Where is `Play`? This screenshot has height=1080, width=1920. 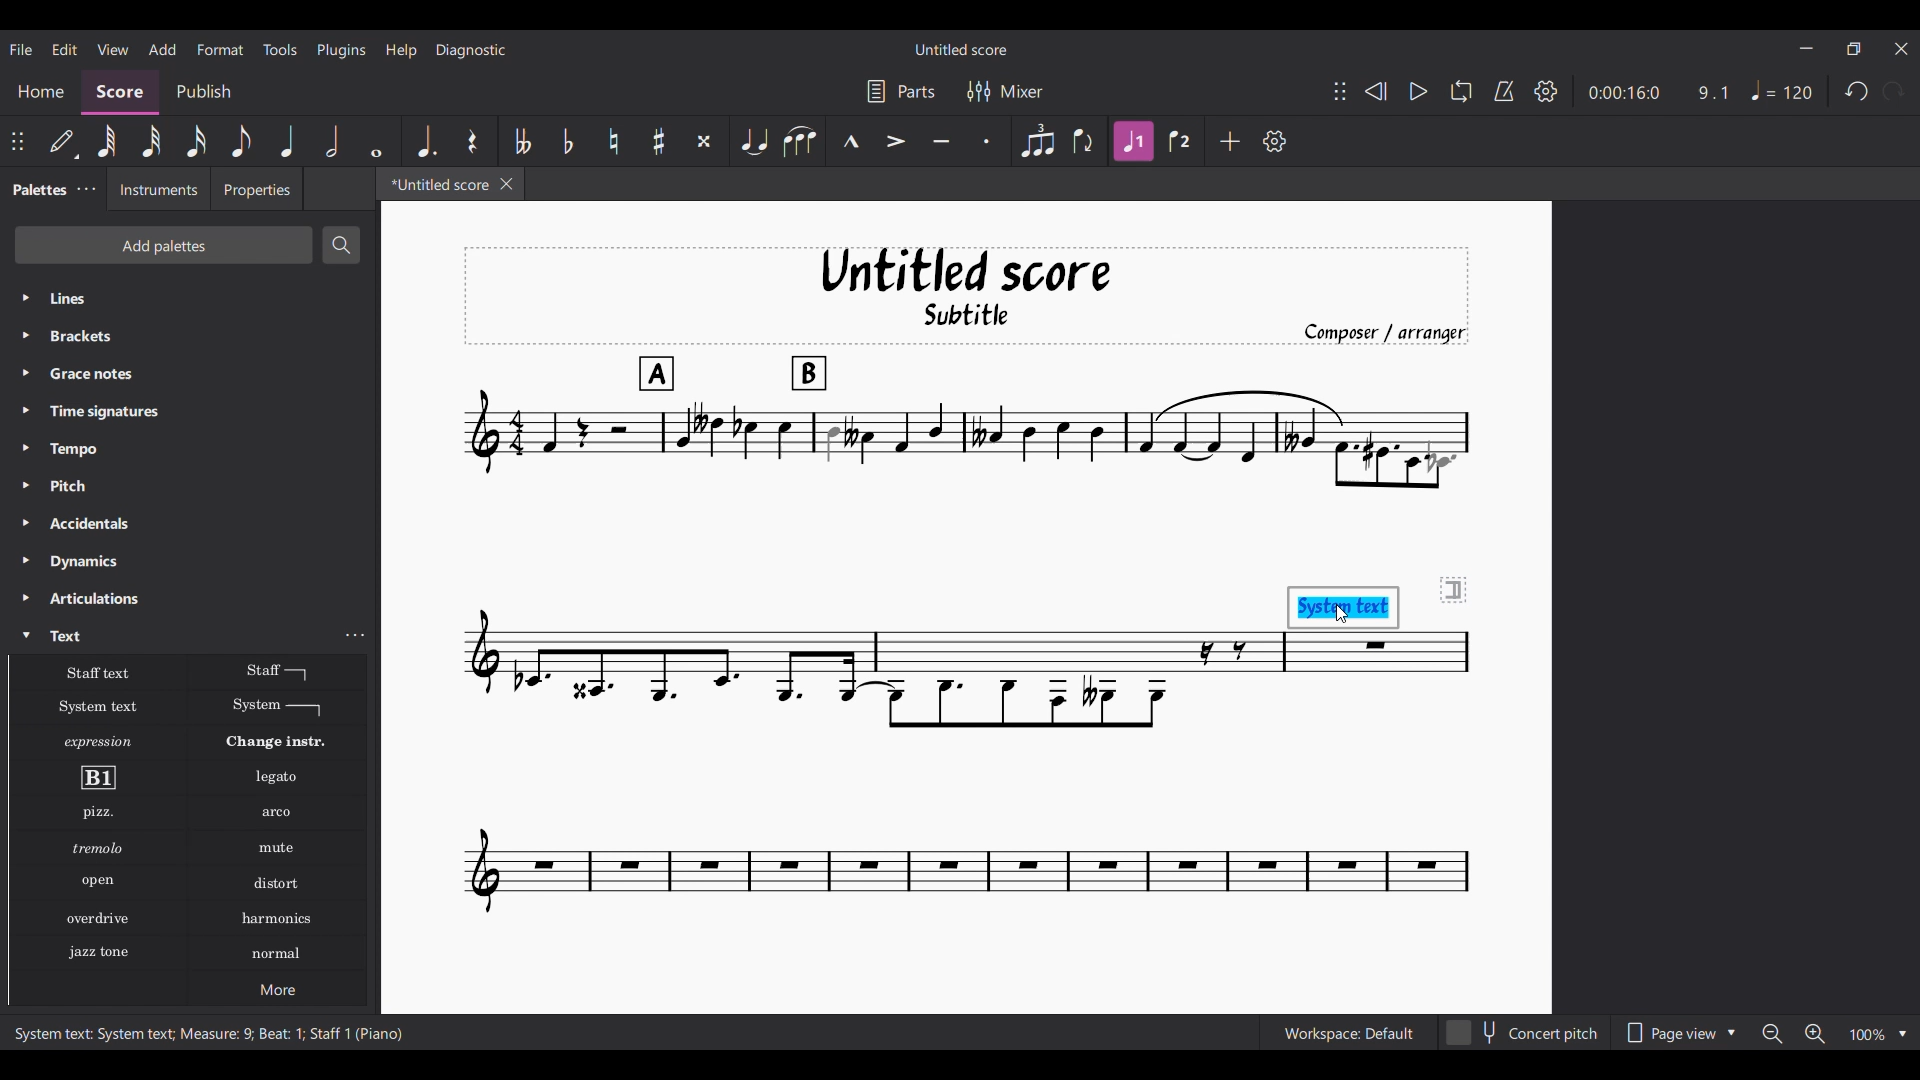
Play is located at coordinates (1418, 91).